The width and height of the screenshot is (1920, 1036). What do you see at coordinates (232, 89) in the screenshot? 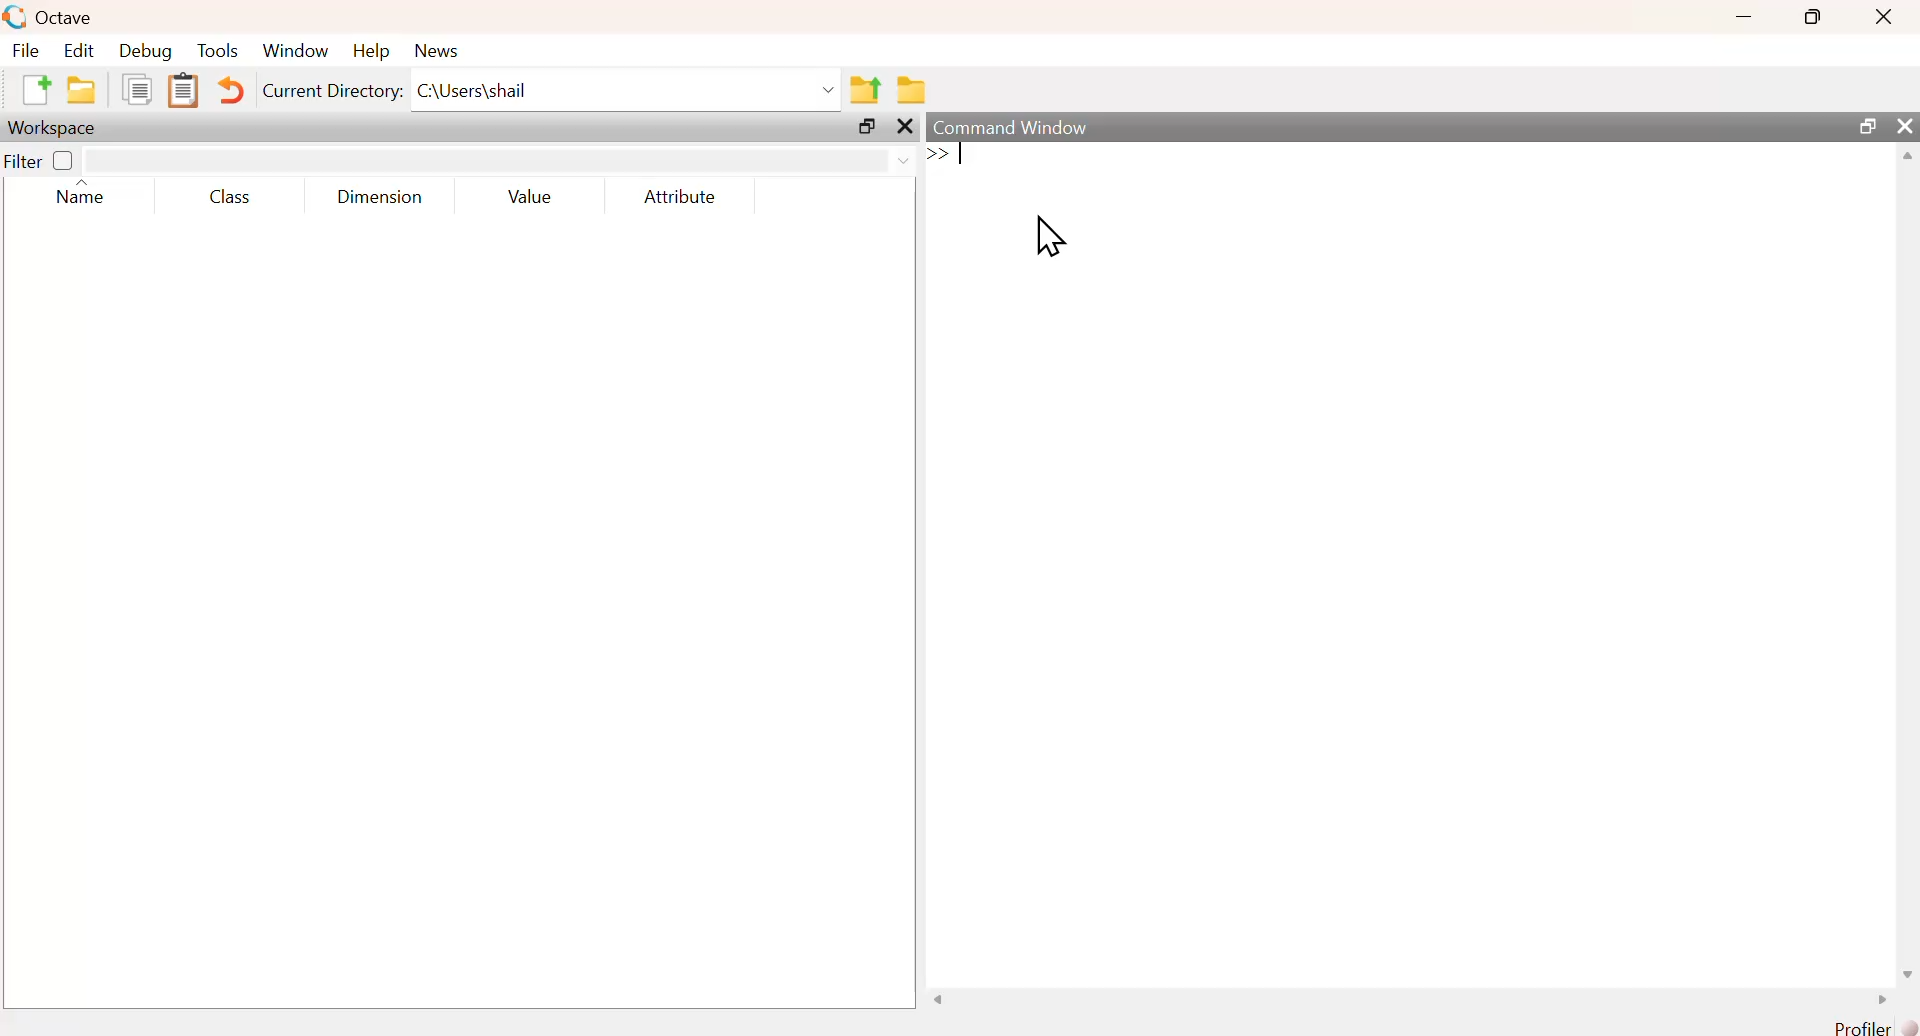
I see `Undo` at bounding box center [232, 89].